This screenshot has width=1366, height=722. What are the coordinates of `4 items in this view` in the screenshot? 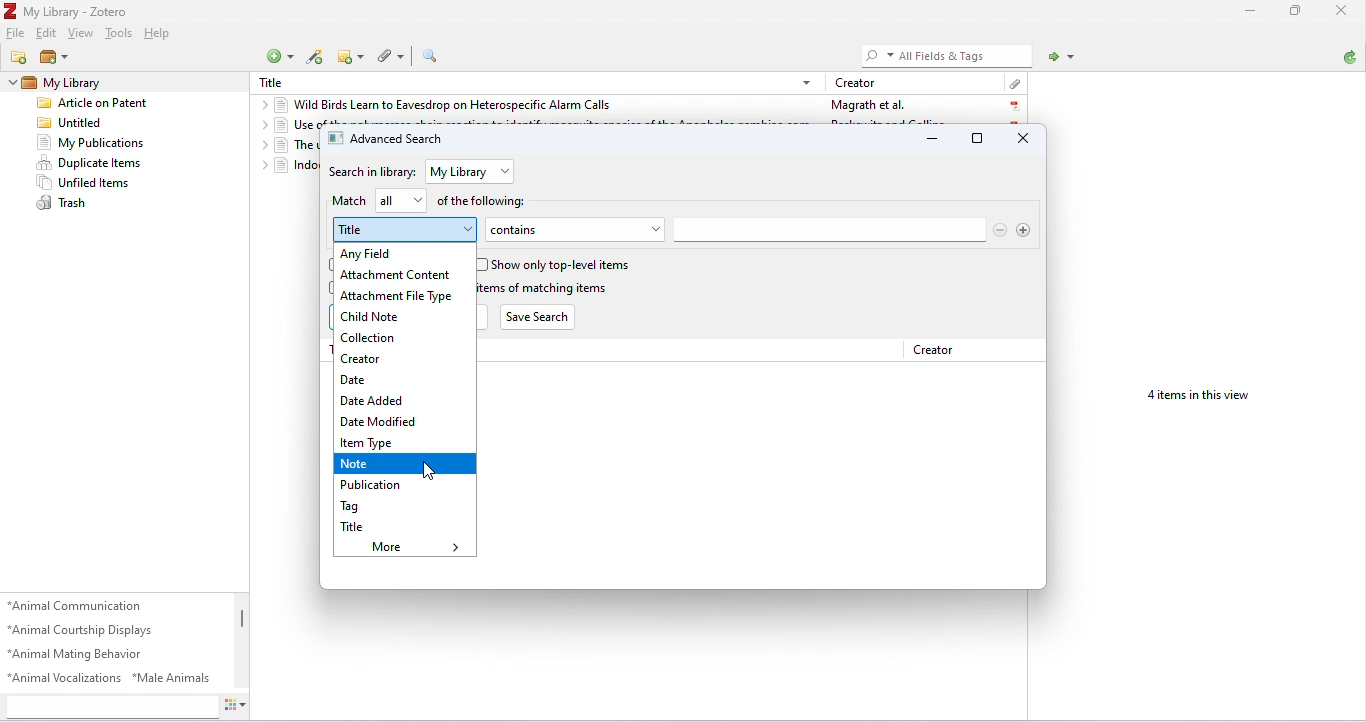 It's located at (1200, 395).